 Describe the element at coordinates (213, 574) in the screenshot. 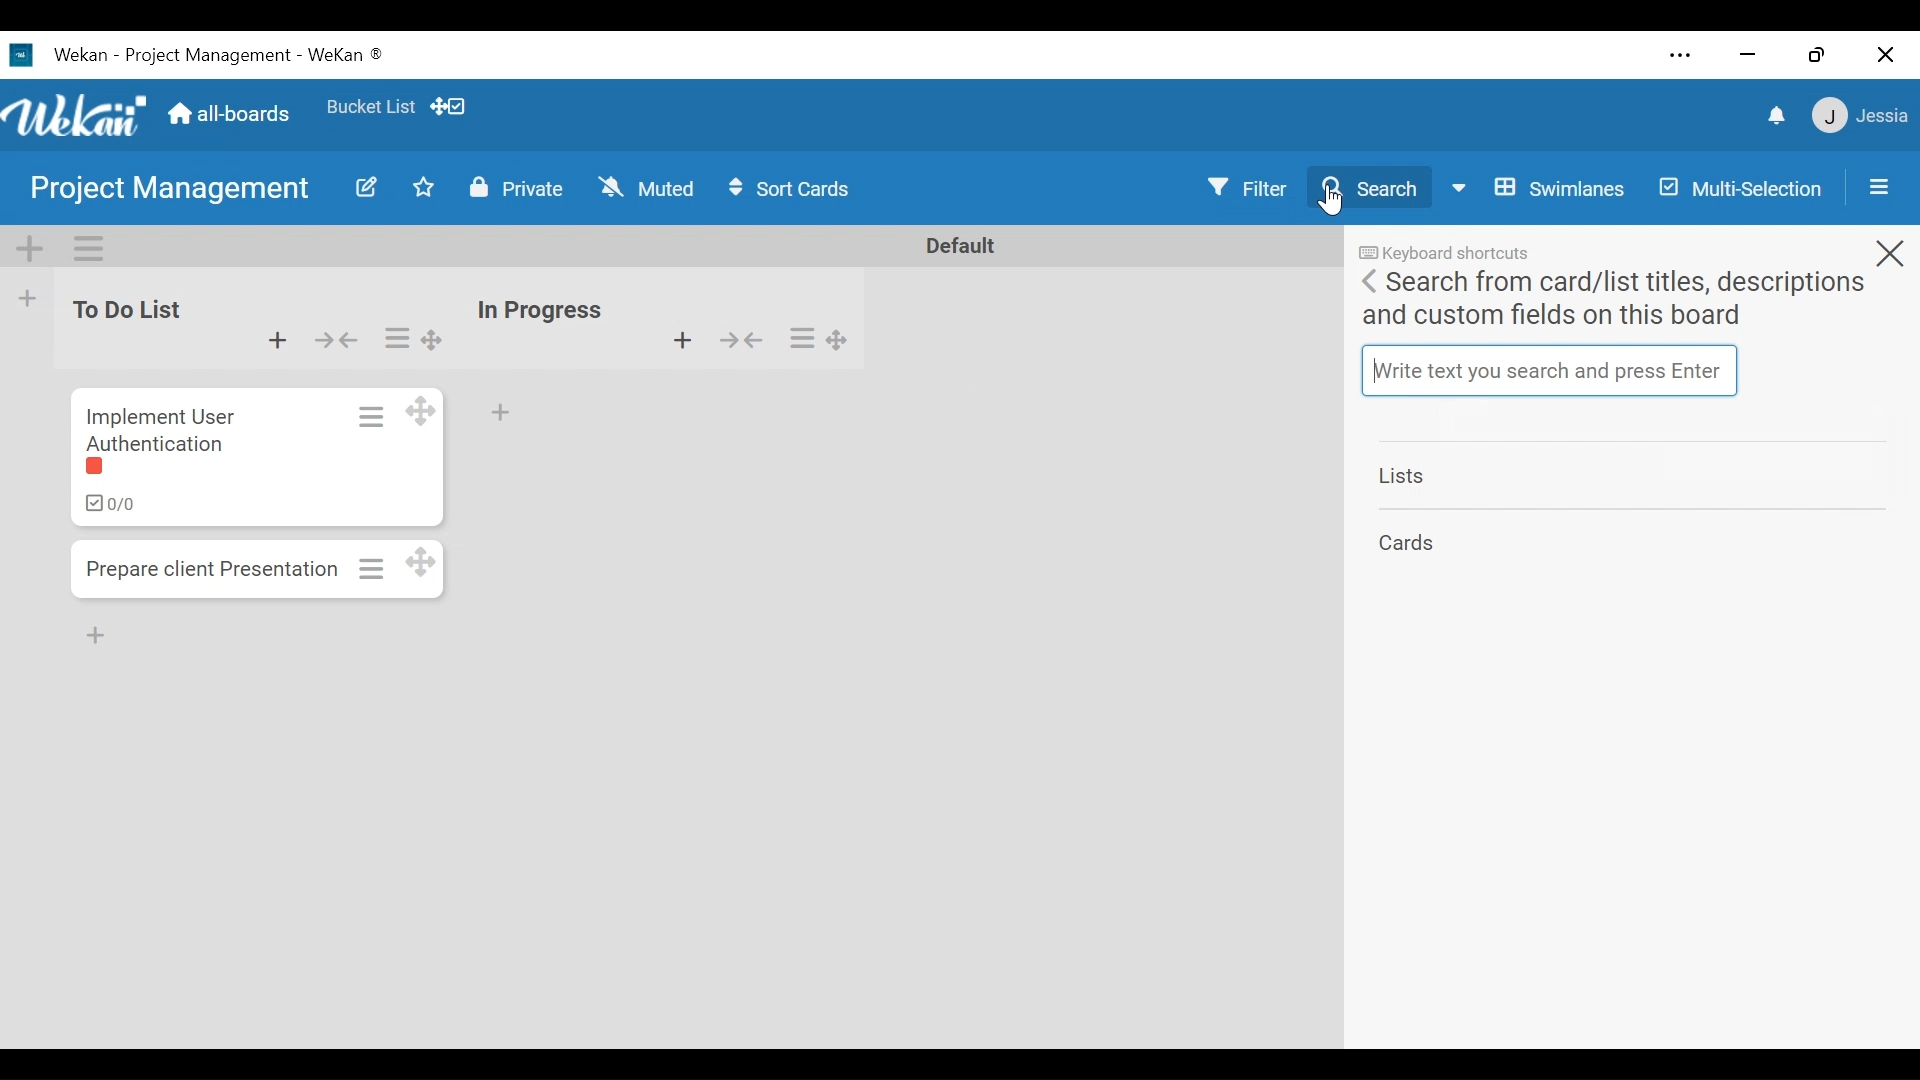

I see `Prepare client presentation` at that location.